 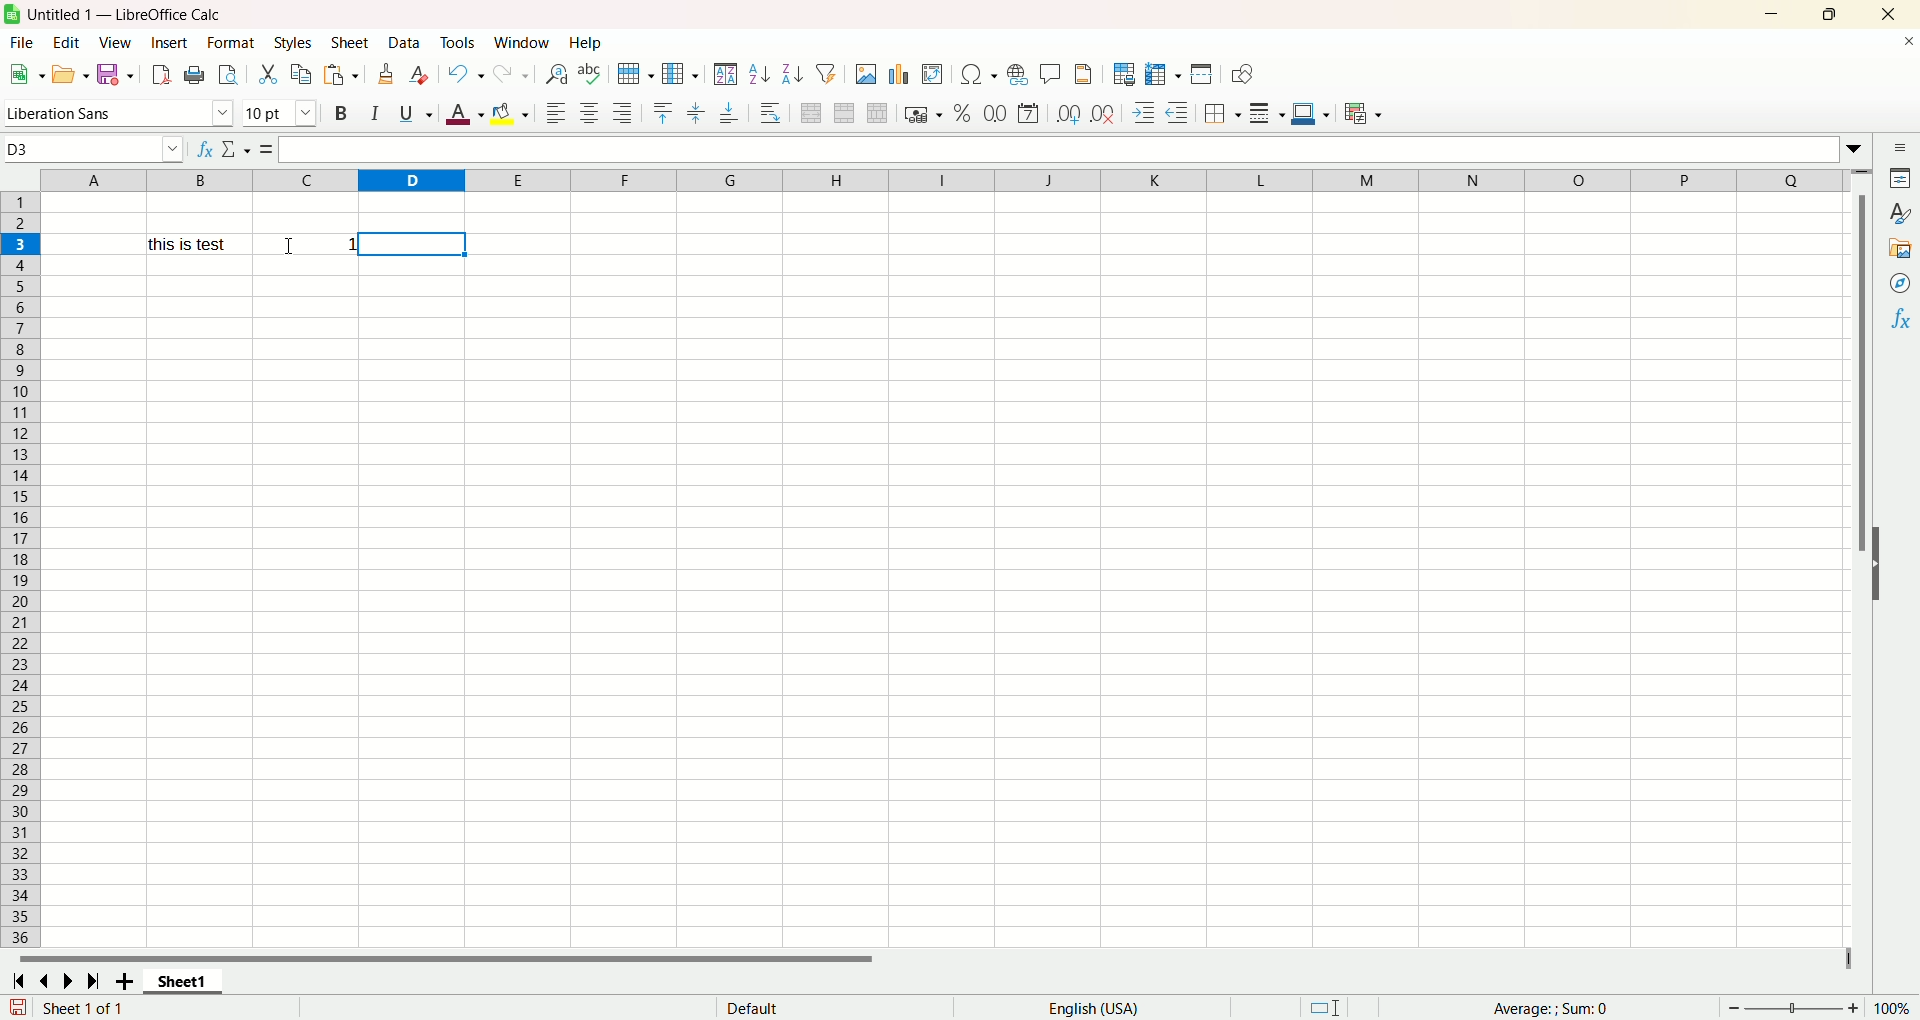 What do you see at coordinates (866, 73) in the screenshot?
I see `insert image` at bounding box center [866, 73].